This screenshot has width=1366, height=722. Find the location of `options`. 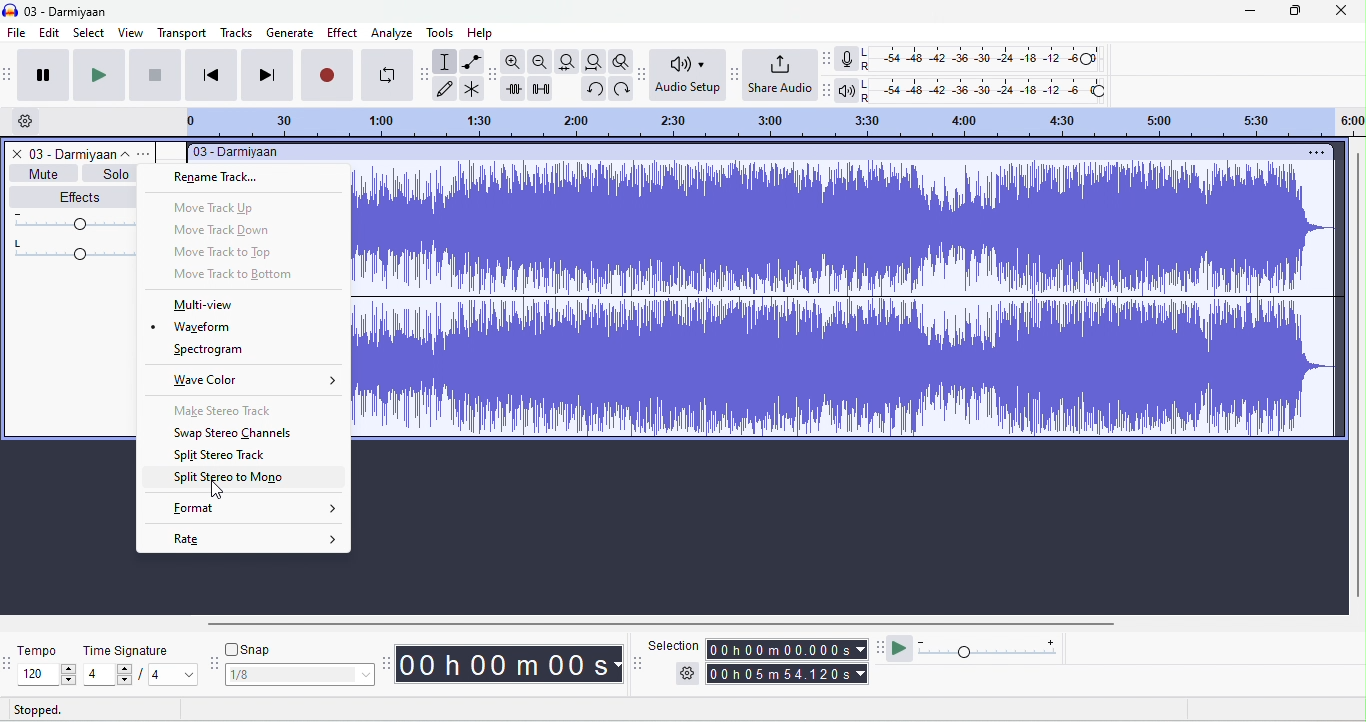

options is located at coordinates (147, 154).